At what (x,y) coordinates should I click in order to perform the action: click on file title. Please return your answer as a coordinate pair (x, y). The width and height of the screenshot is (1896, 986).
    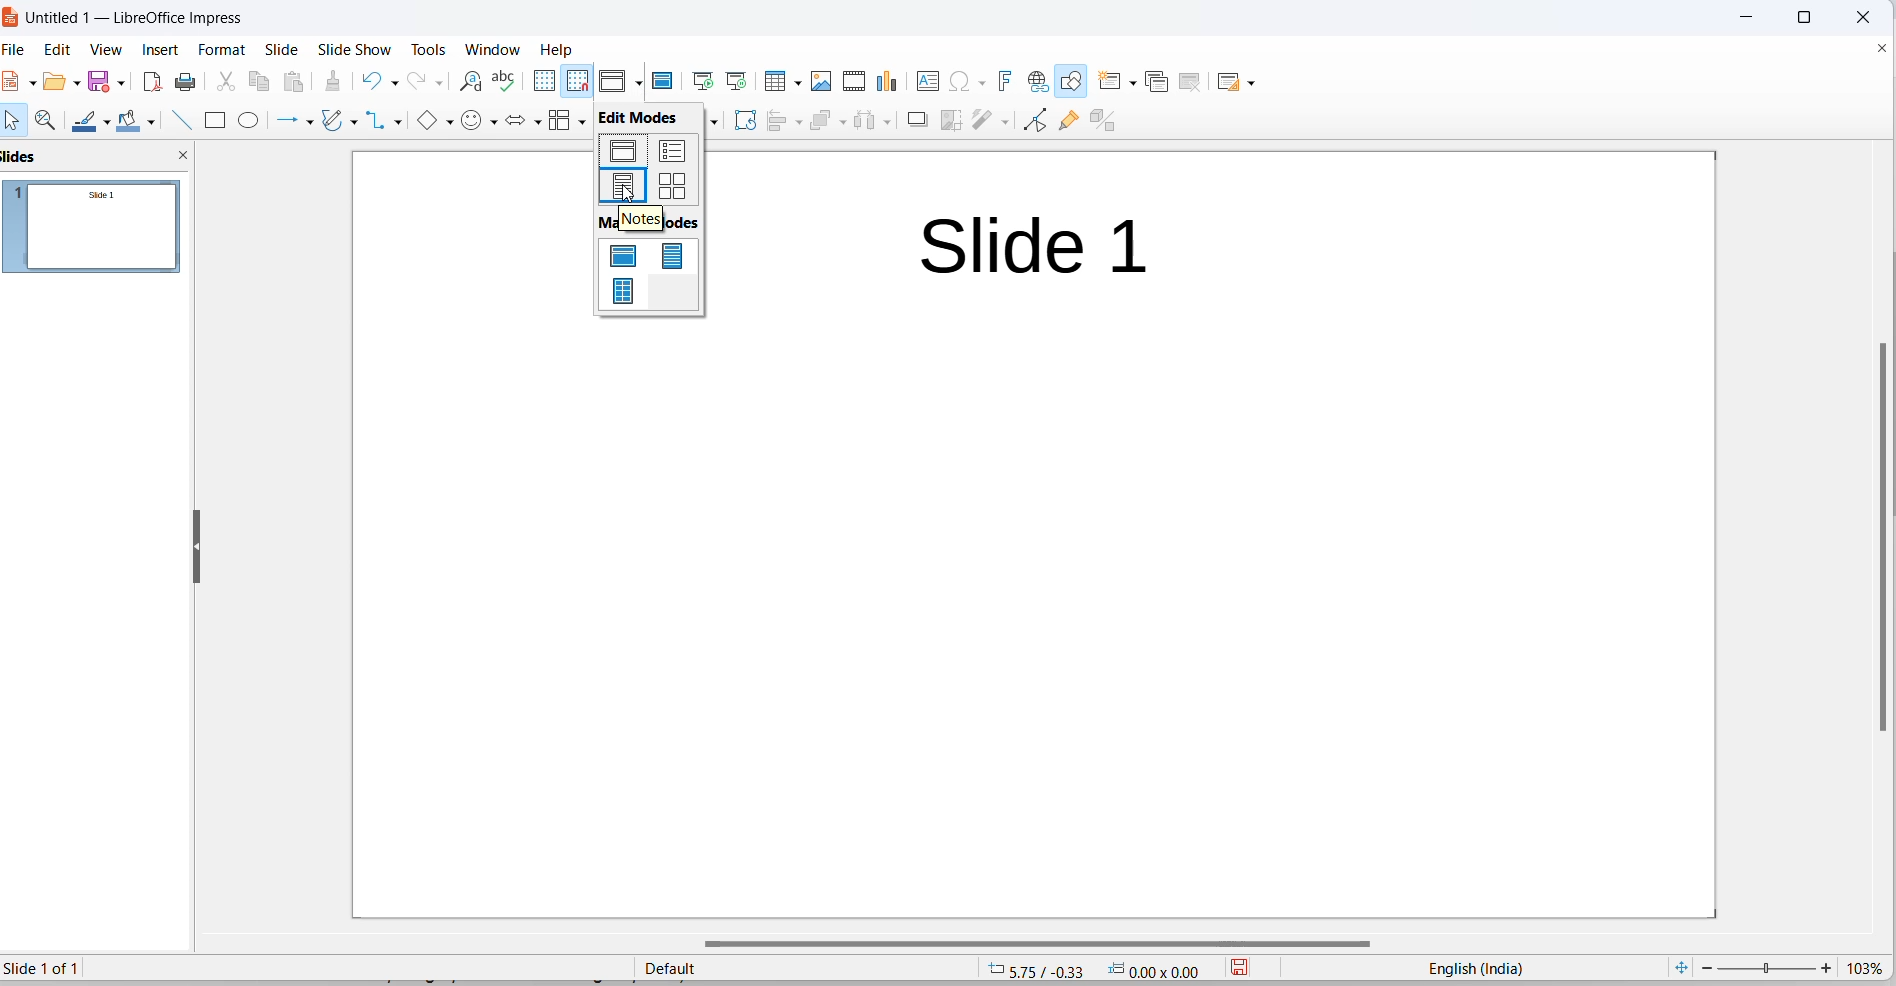
    Looking at the image, I should click on (130, 19).